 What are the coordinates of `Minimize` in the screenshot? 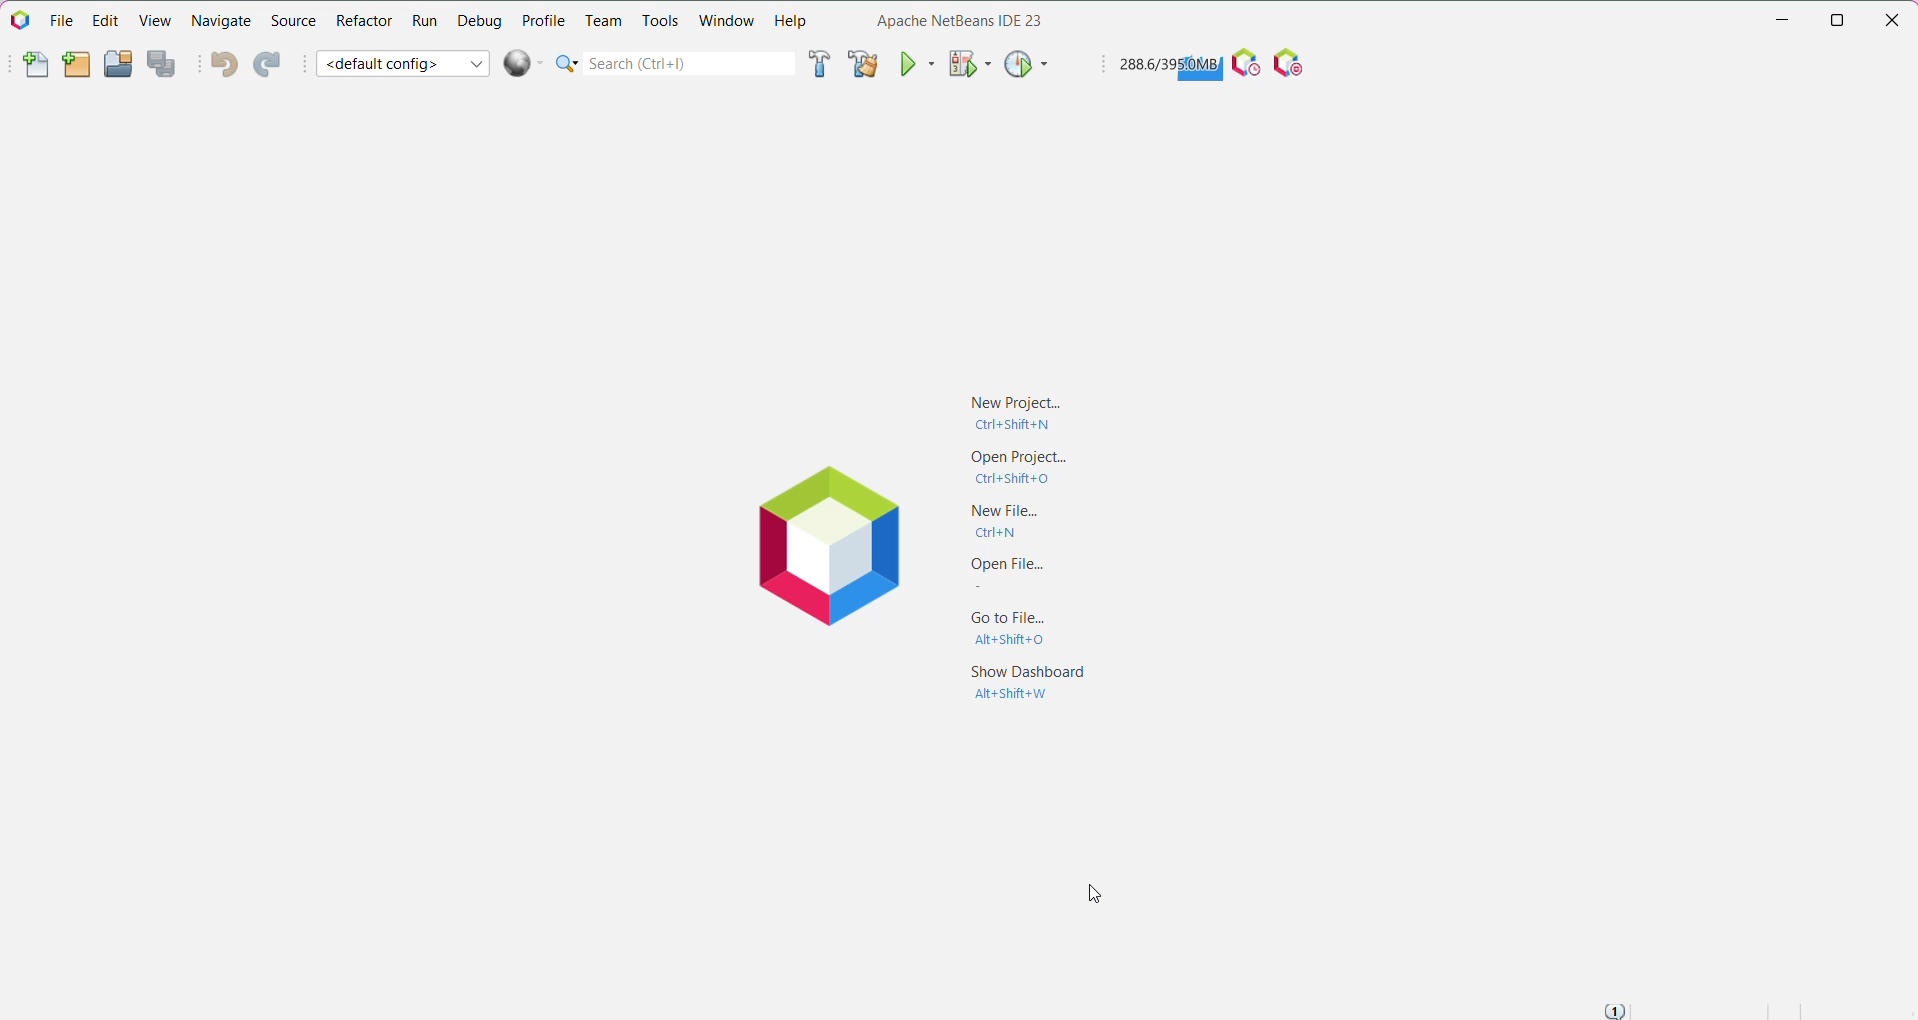 It's located at (1777, 20).